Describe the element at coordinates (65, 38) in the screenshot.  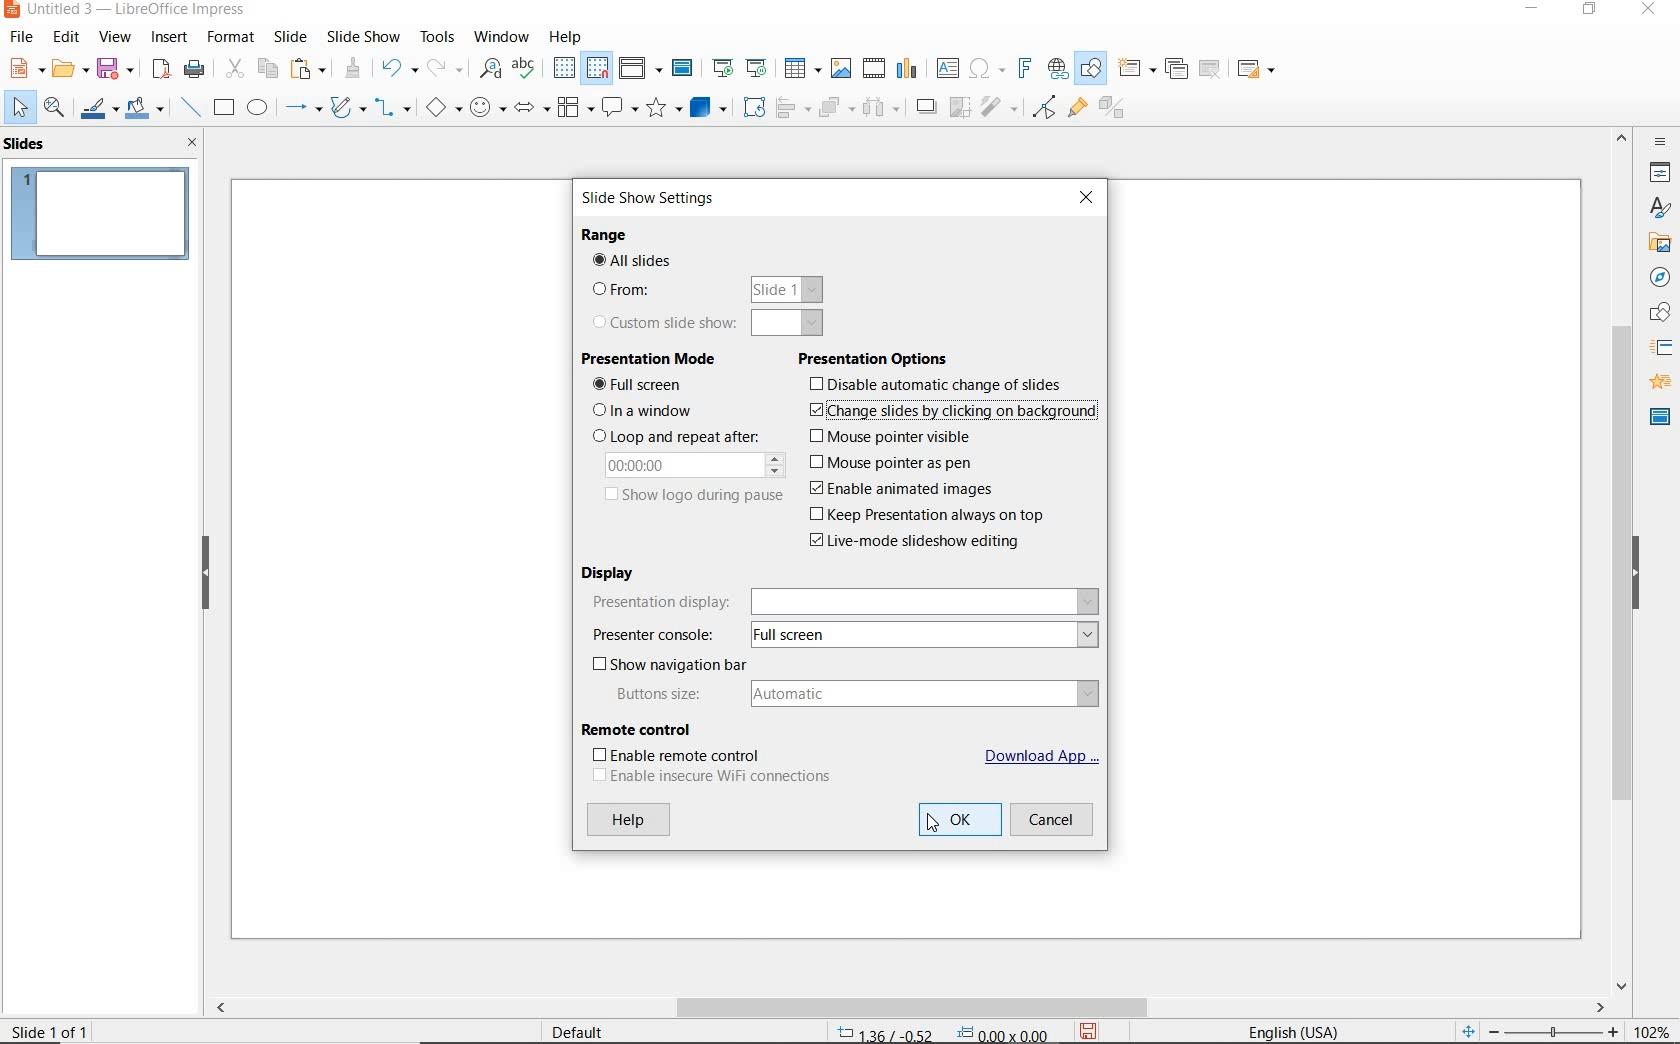
I see `EDIT` at that location.